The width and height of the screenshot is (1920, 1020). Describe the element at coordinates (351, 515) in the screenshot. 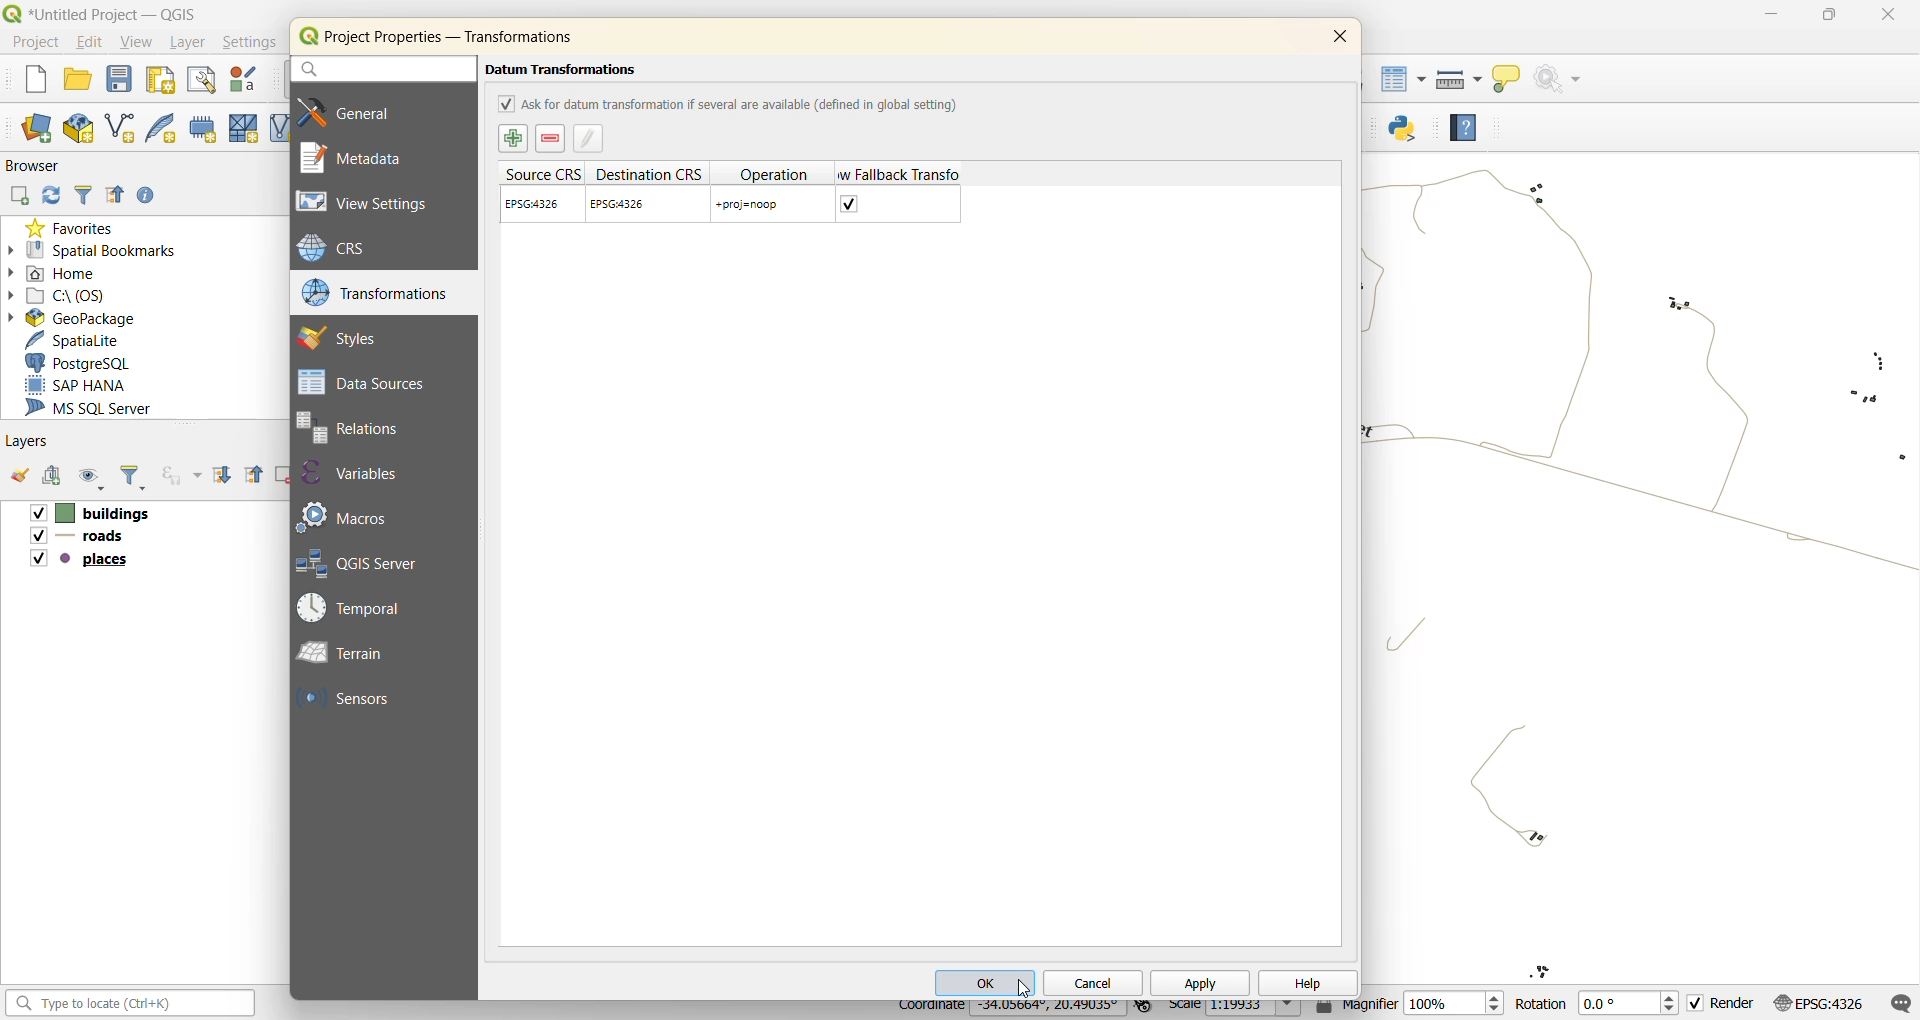

I see `macros` at that location.